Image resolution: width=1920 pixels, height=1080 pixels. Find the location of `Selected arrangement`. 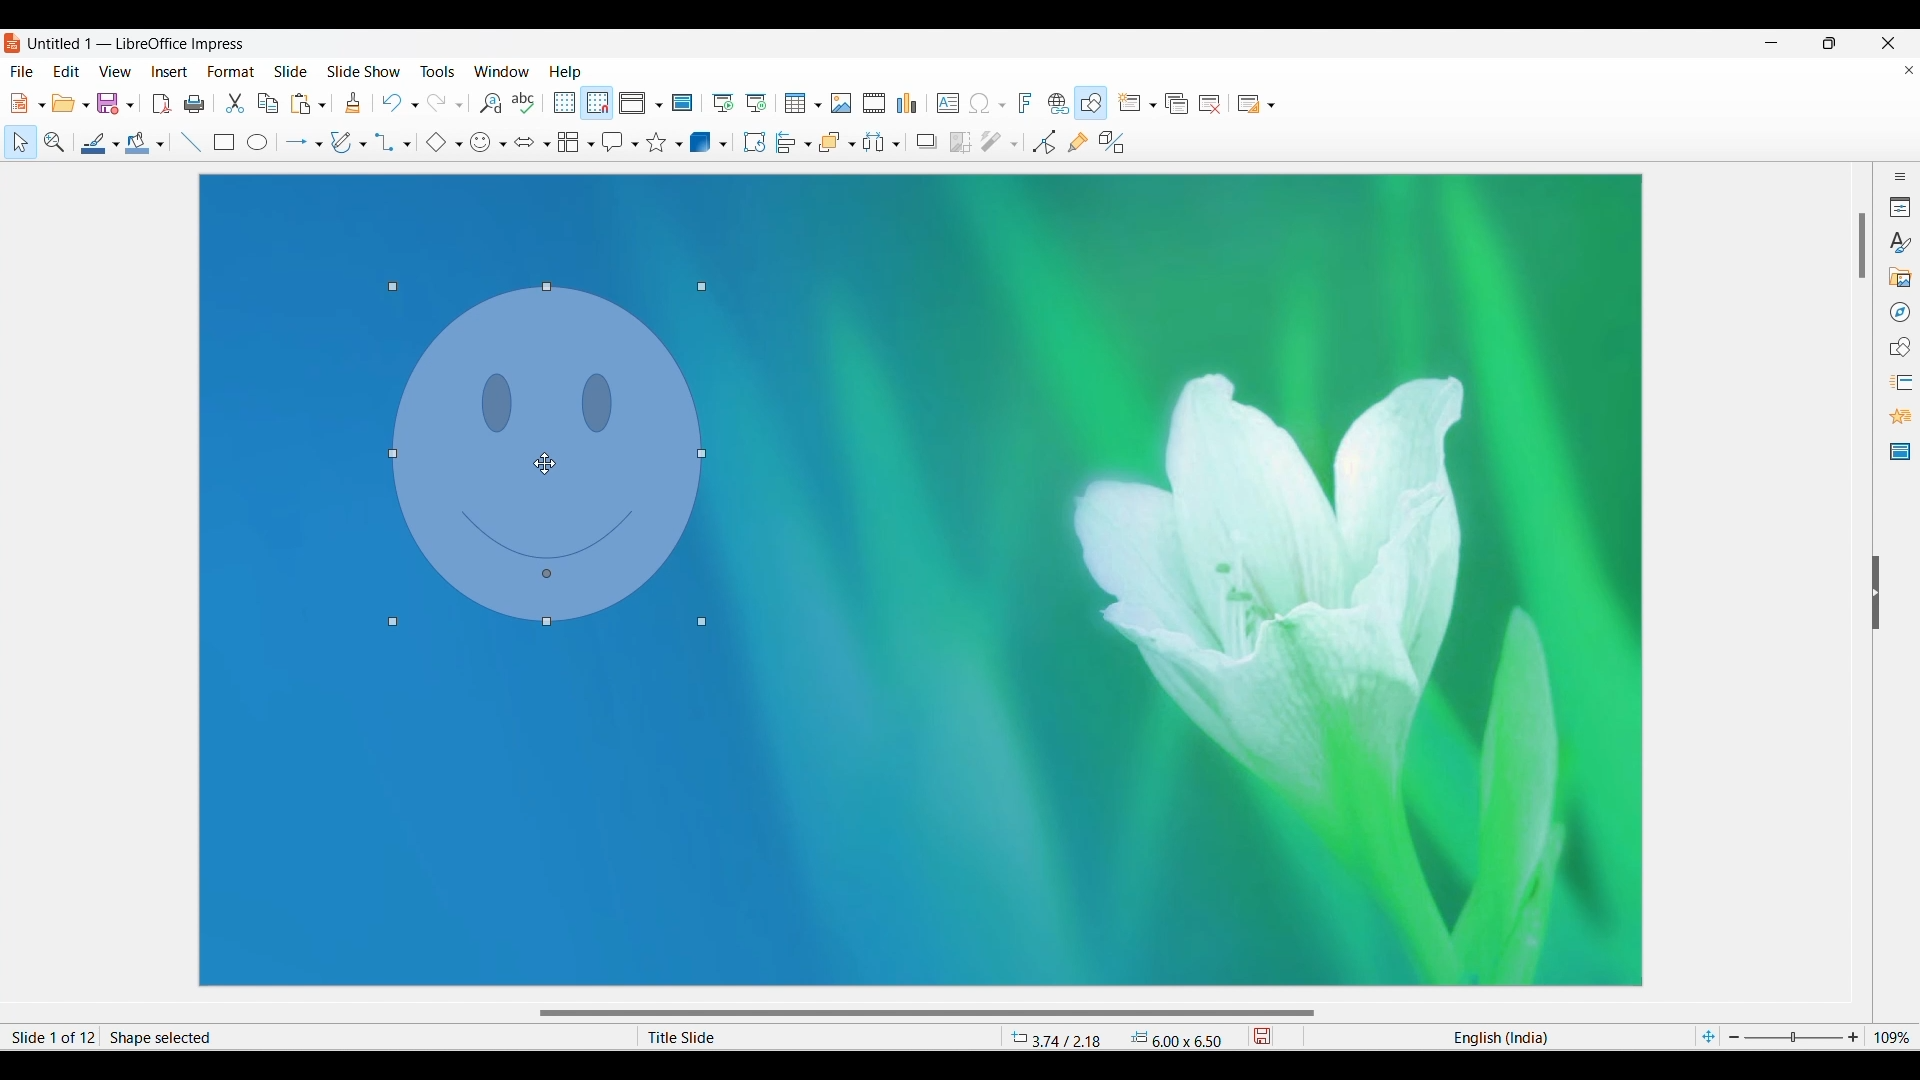

Selected arrangement is located at coordinates (832, 142).